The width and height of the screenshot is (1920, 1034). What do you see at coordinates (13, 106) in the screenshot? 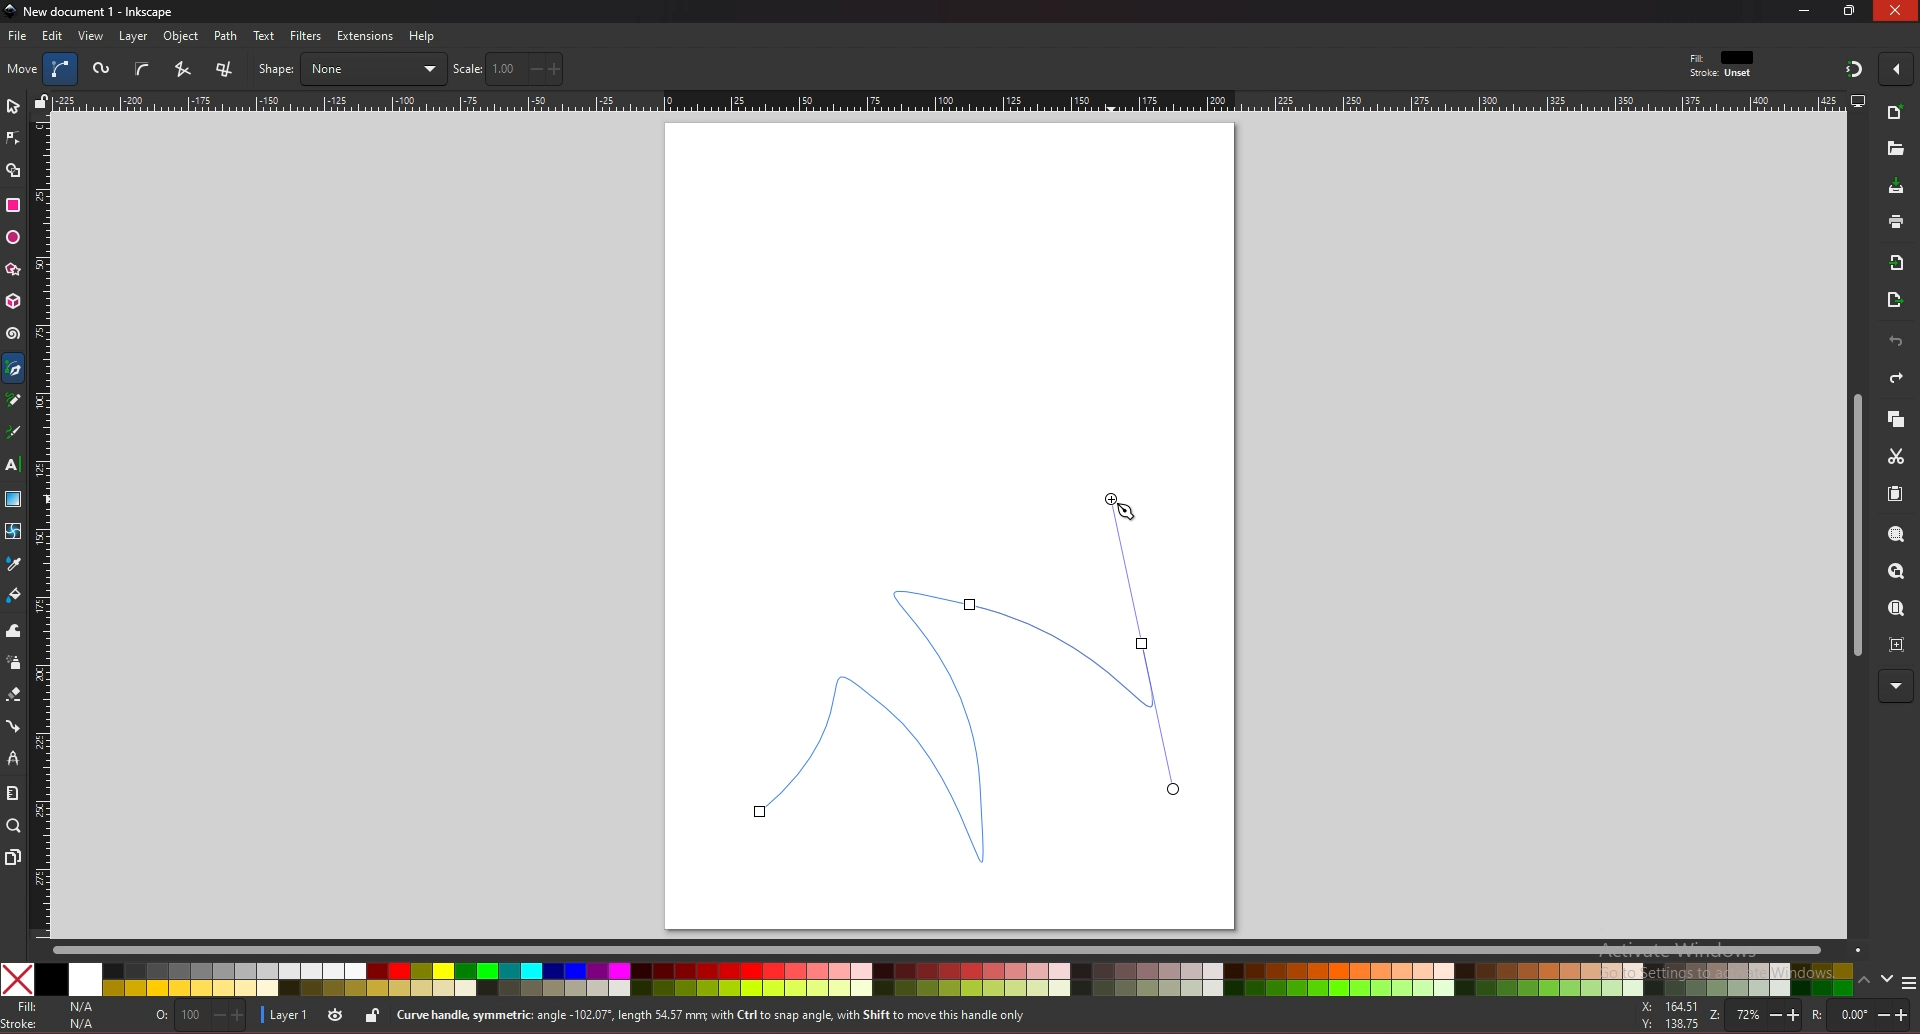
I see `selector` at bounding box center [13, 106].